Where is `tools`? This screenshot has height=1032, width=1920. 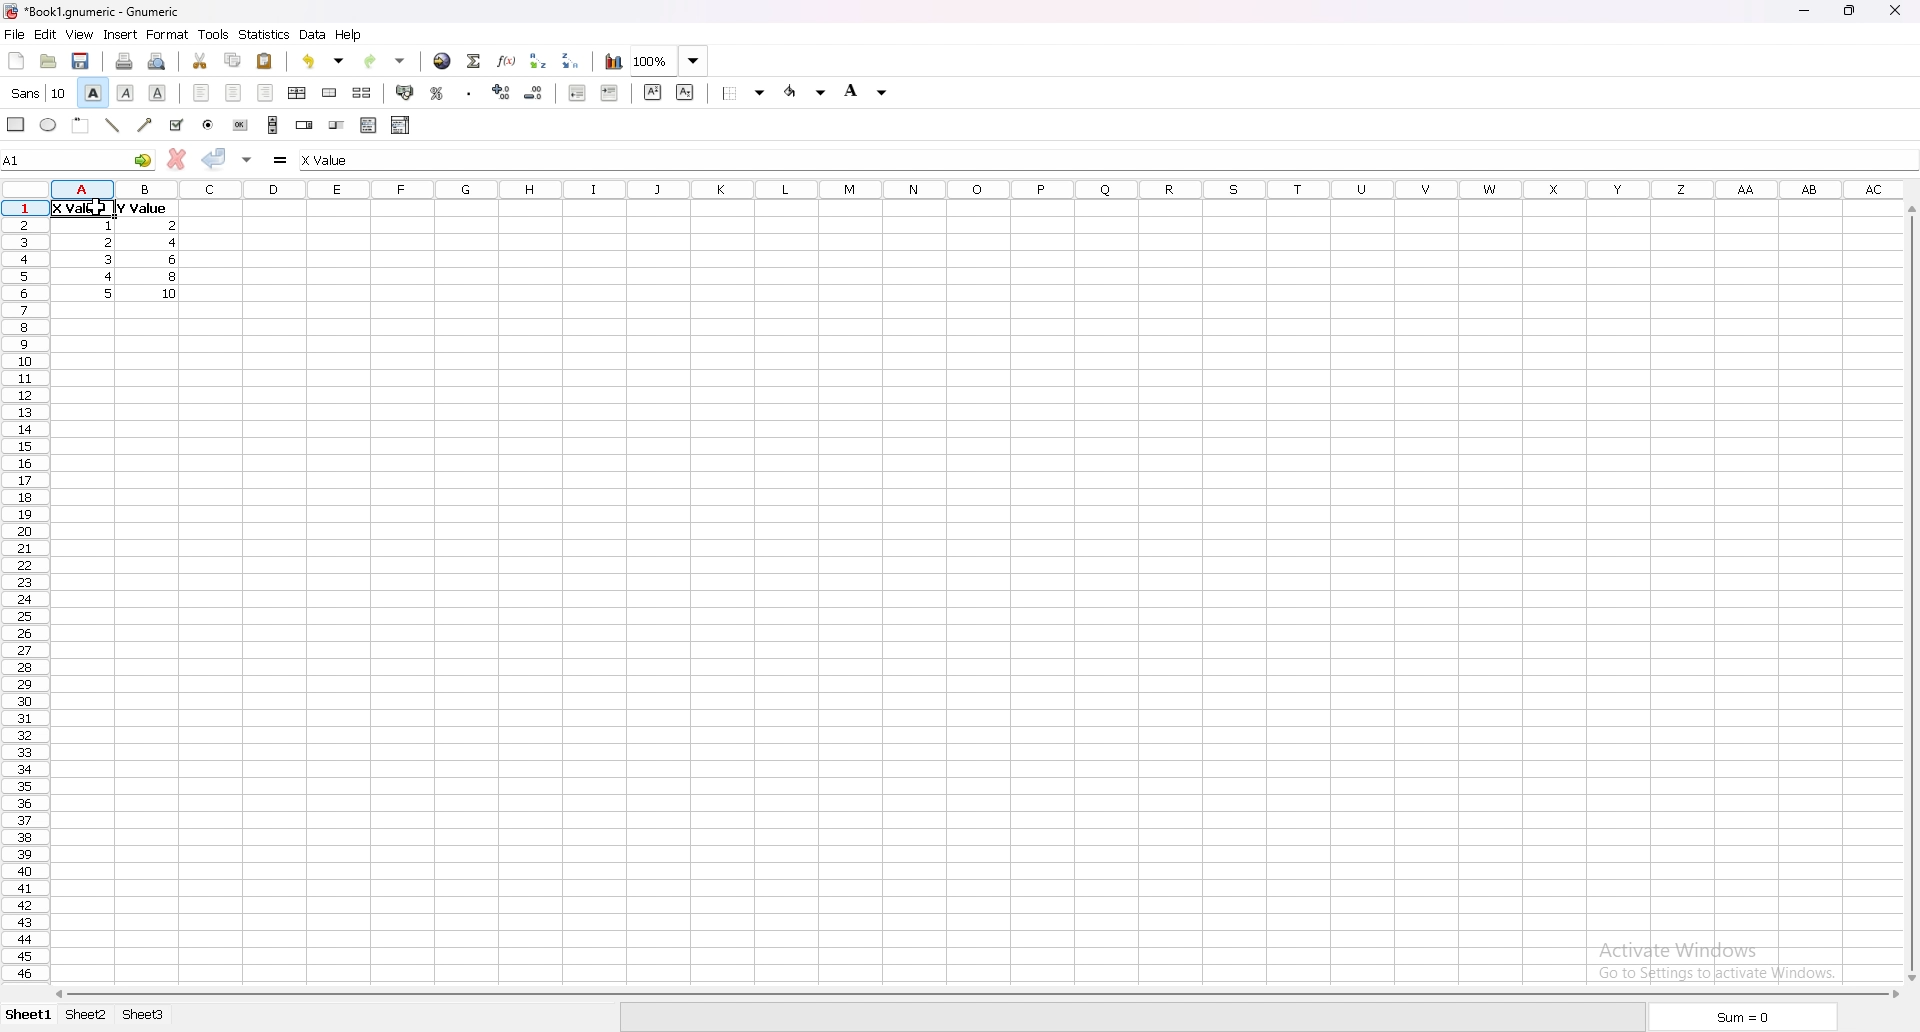 tools is located at coordinates (213, 34).